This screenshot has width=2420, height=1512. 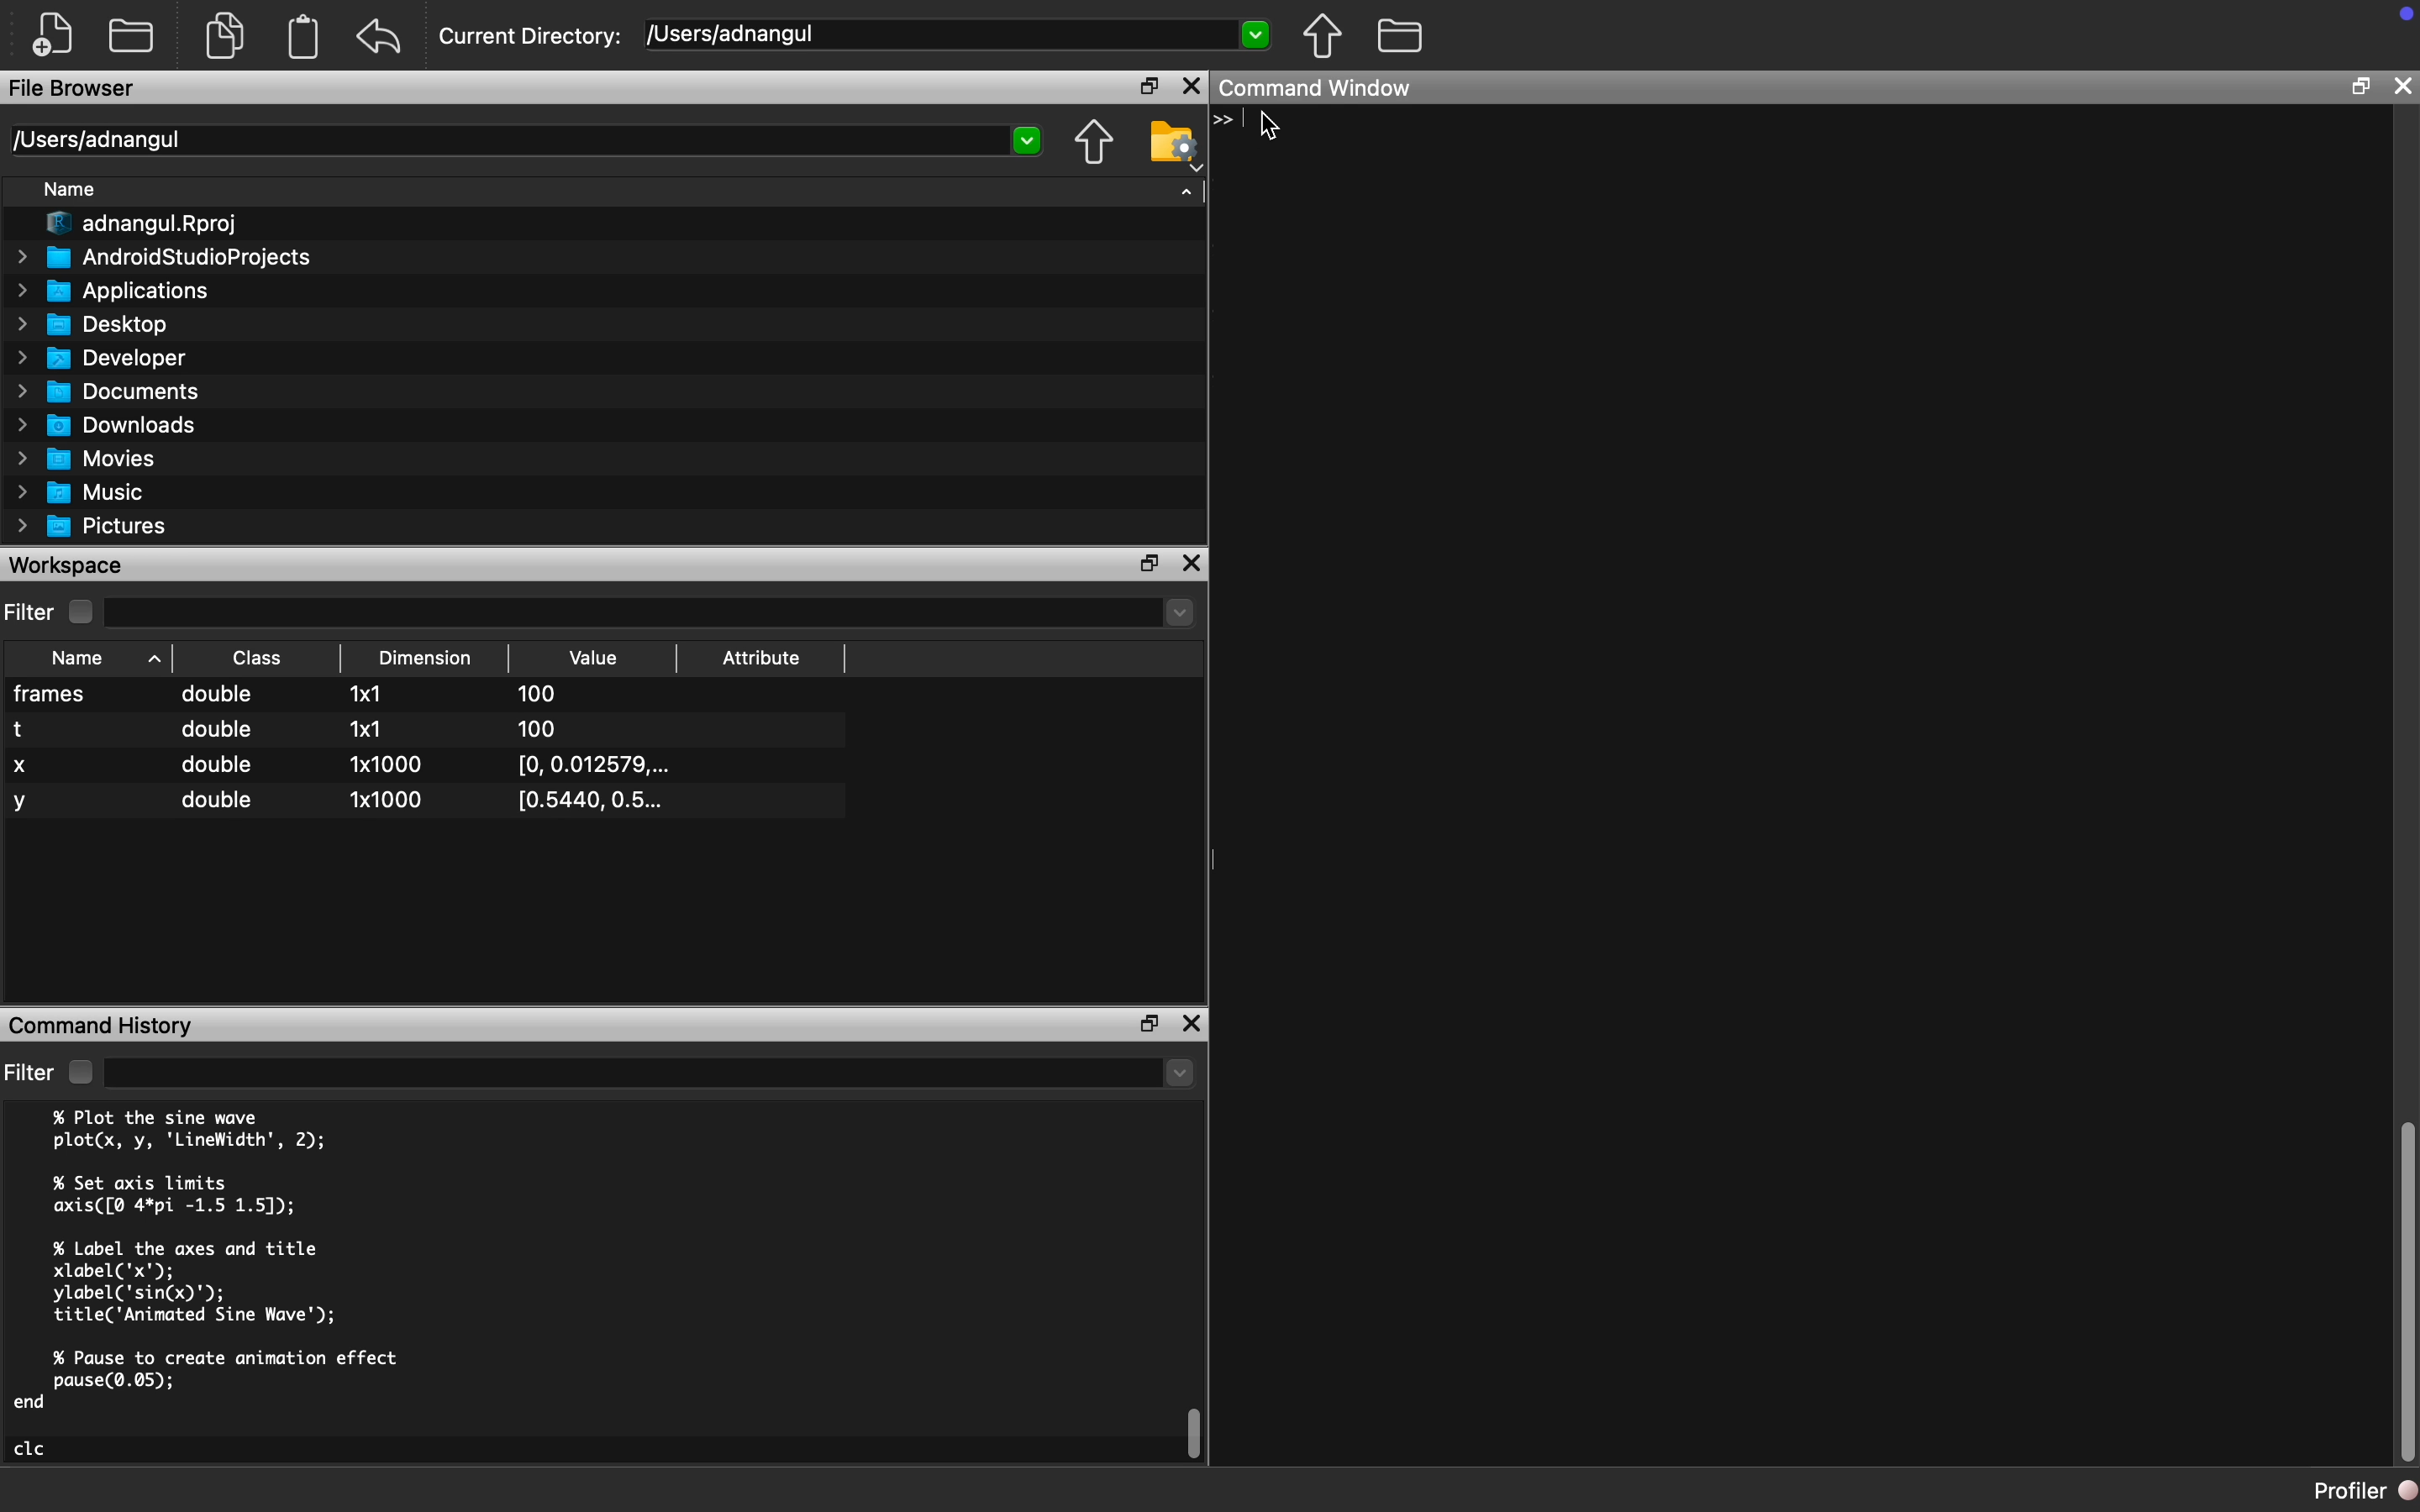 I want to click on Clipboard, so click(x=305, y=37).